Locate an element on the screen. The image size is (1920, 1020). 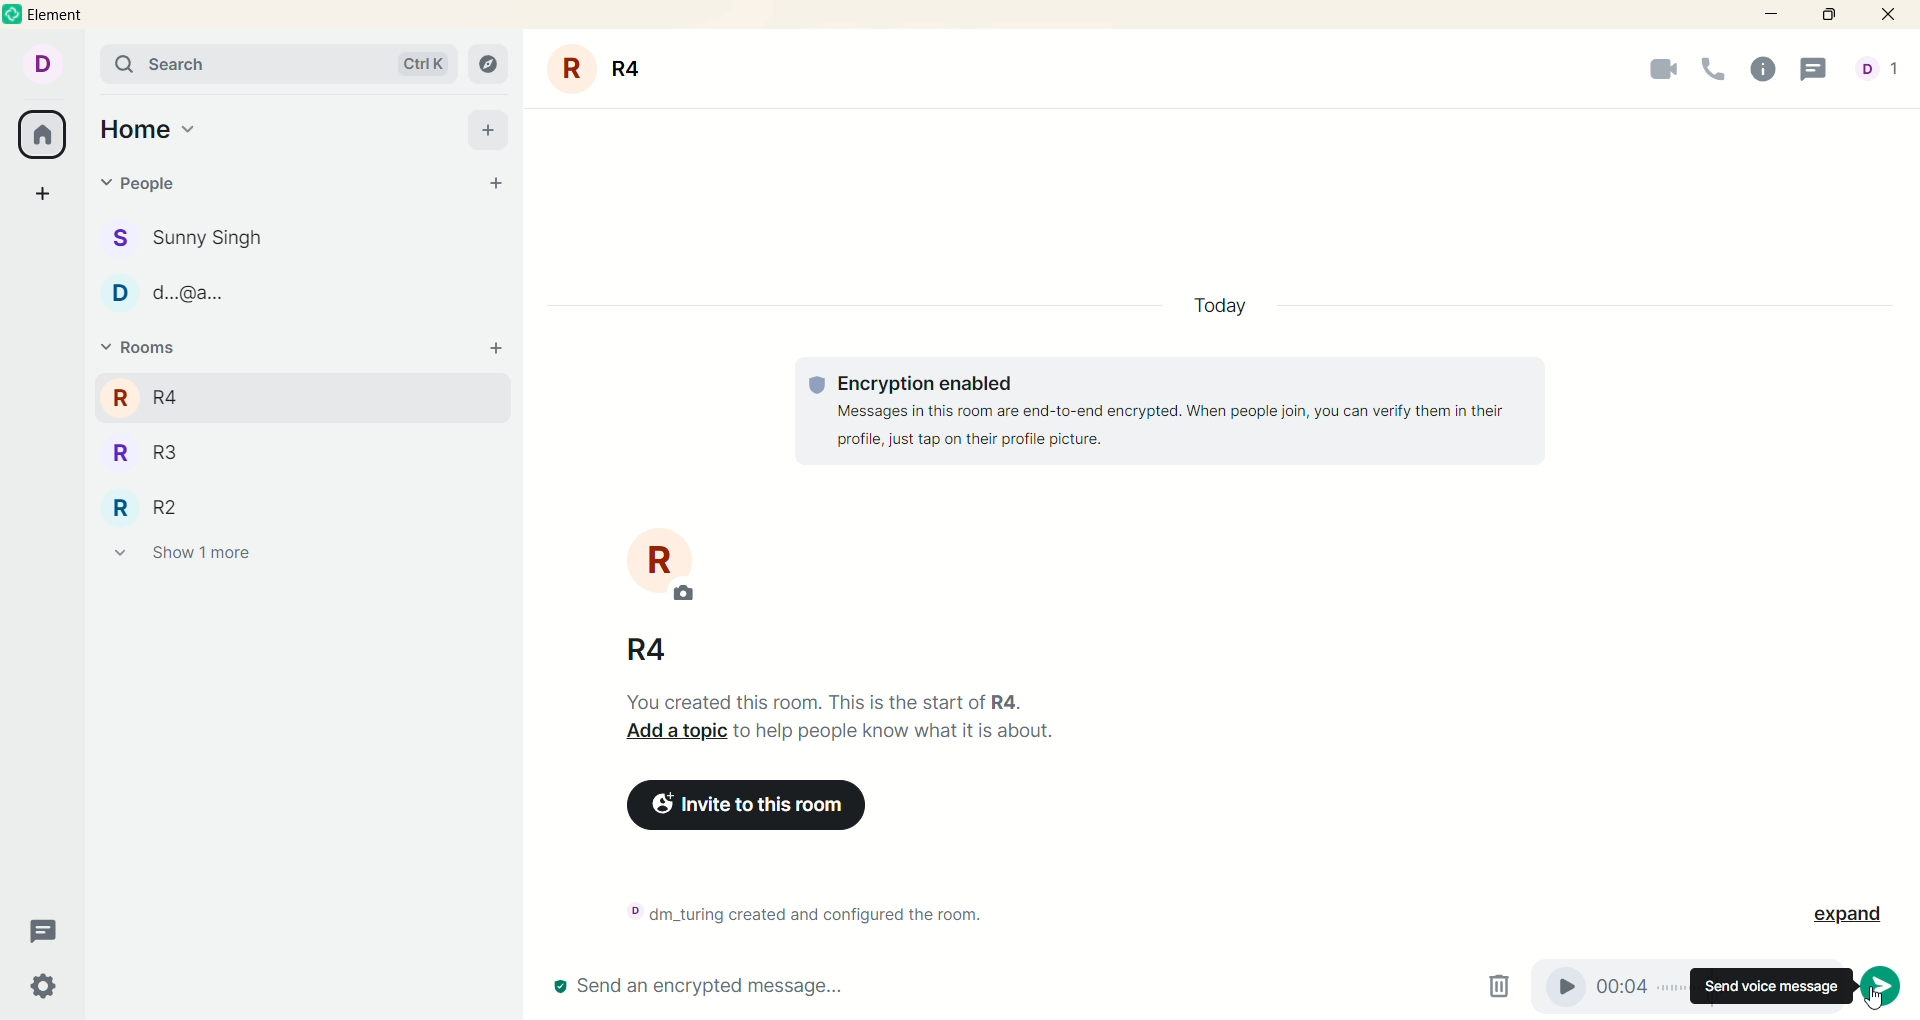
people is located at coordinates (146, 183).